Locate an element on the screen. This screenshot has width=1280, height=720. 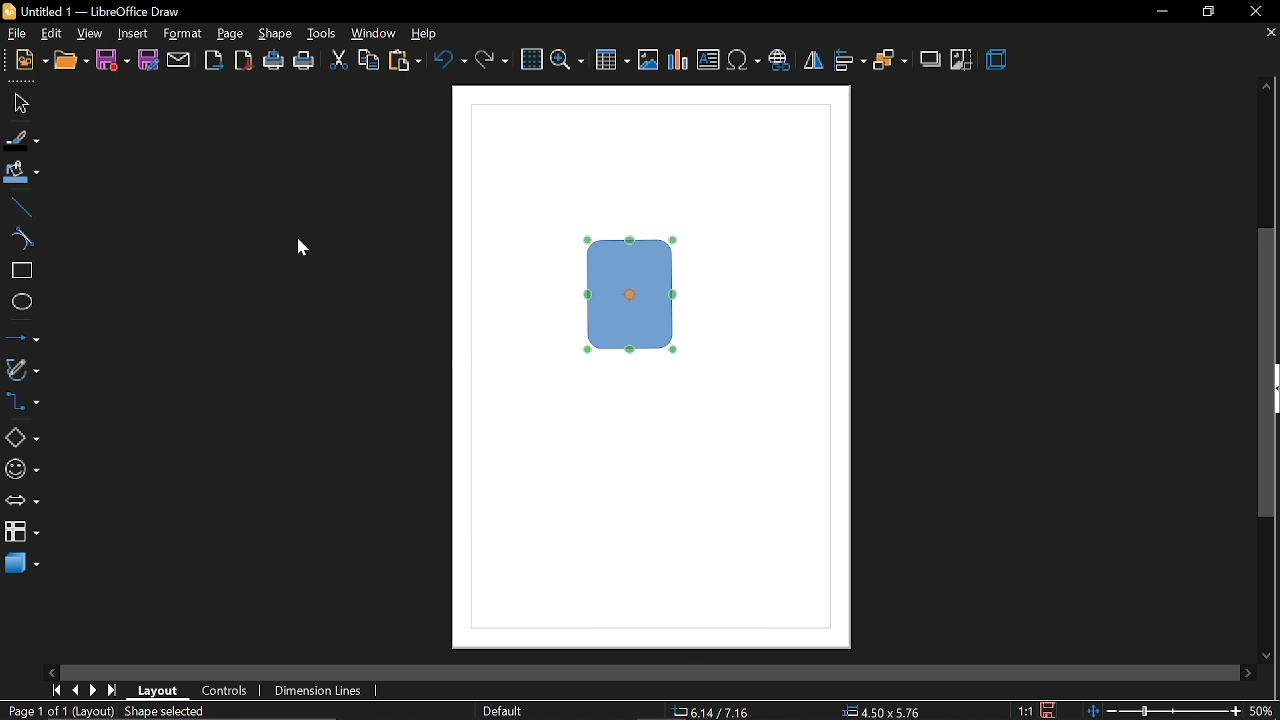
curves and polygons is located at coordinates (21, 370).